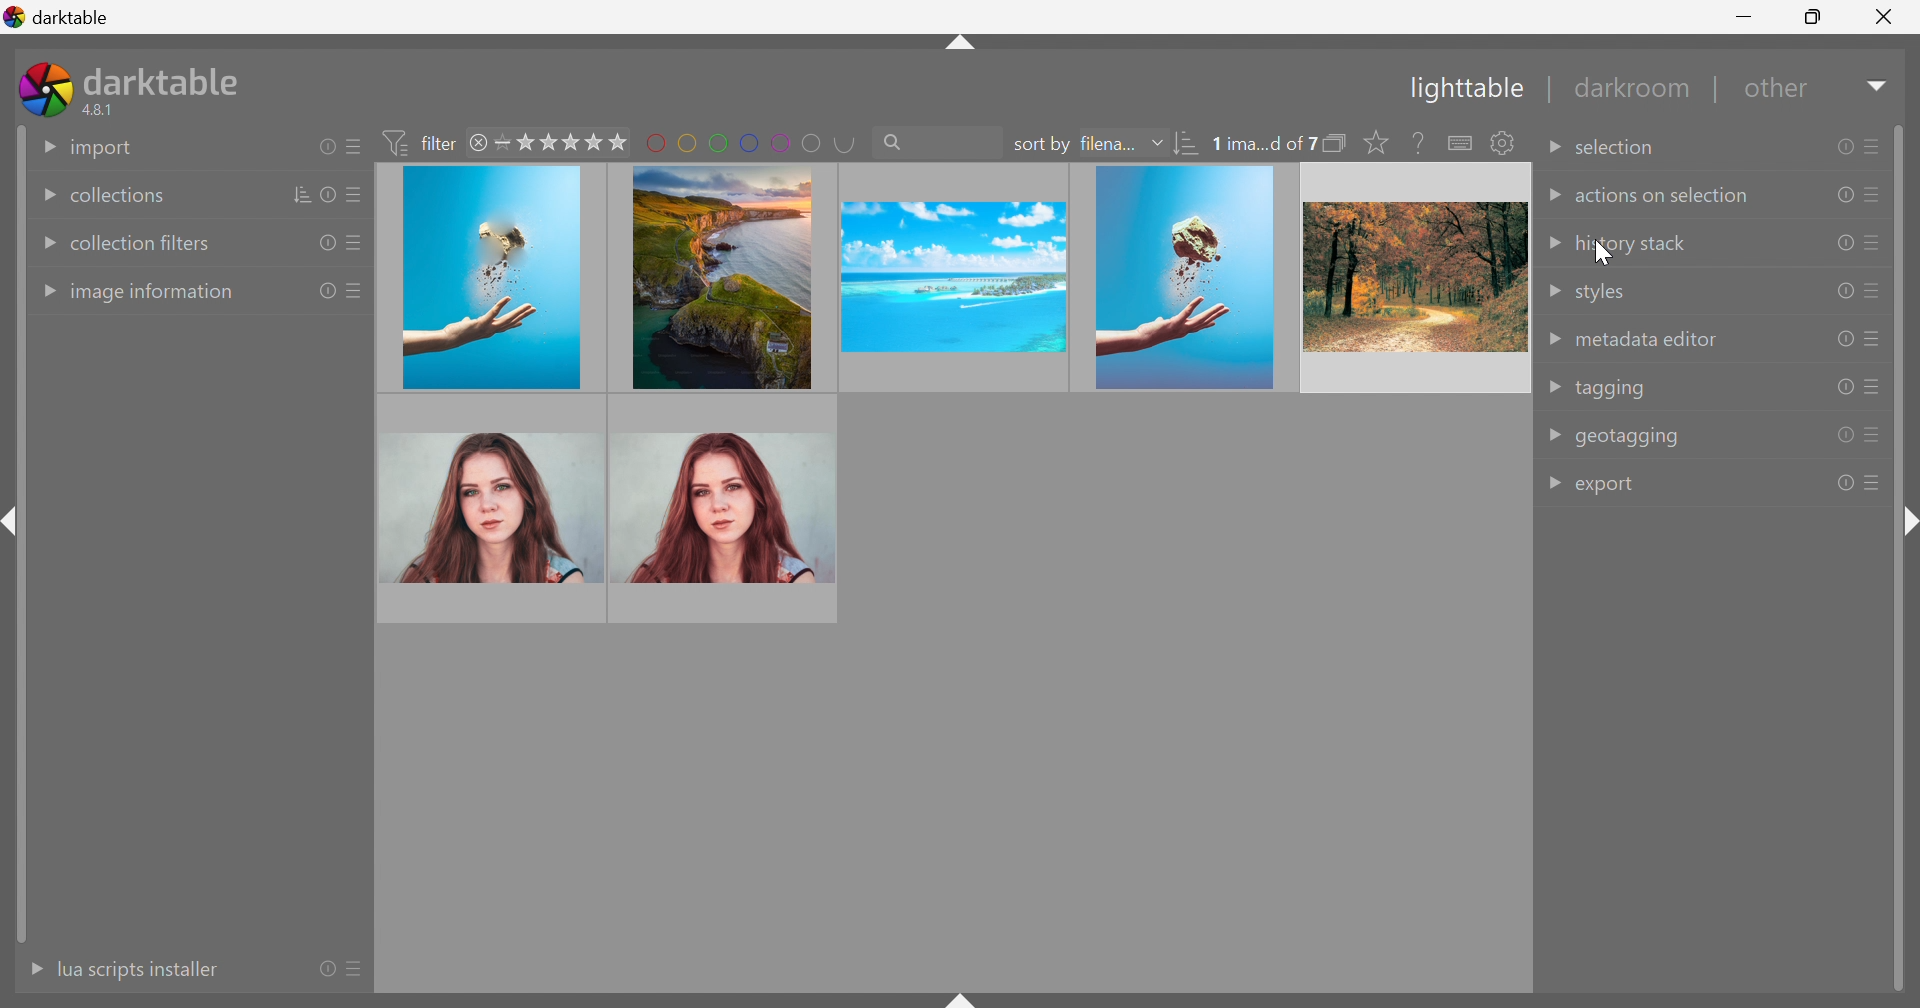  I want to click on selection, so click(1621, 149).